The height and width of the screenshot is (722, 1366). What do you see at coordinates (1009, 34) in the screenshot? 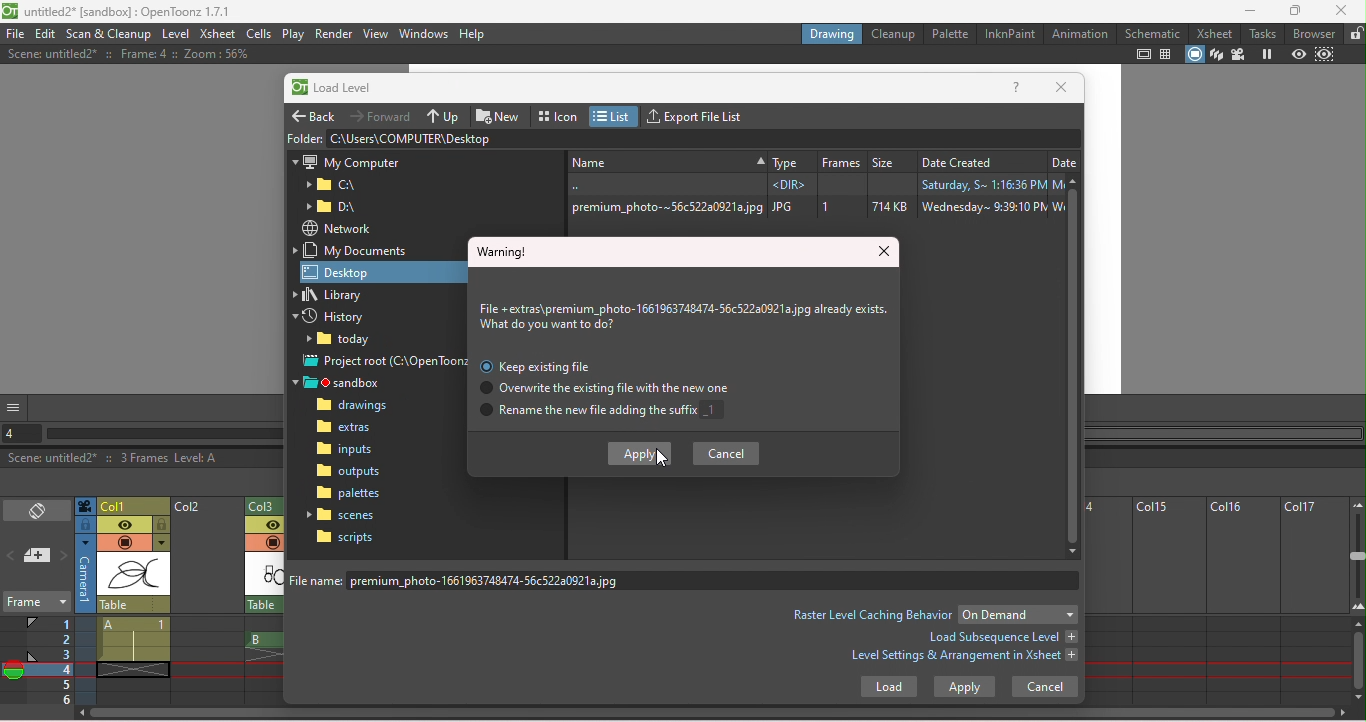
I see `InknPaint` at bounding box center [1009, 34].